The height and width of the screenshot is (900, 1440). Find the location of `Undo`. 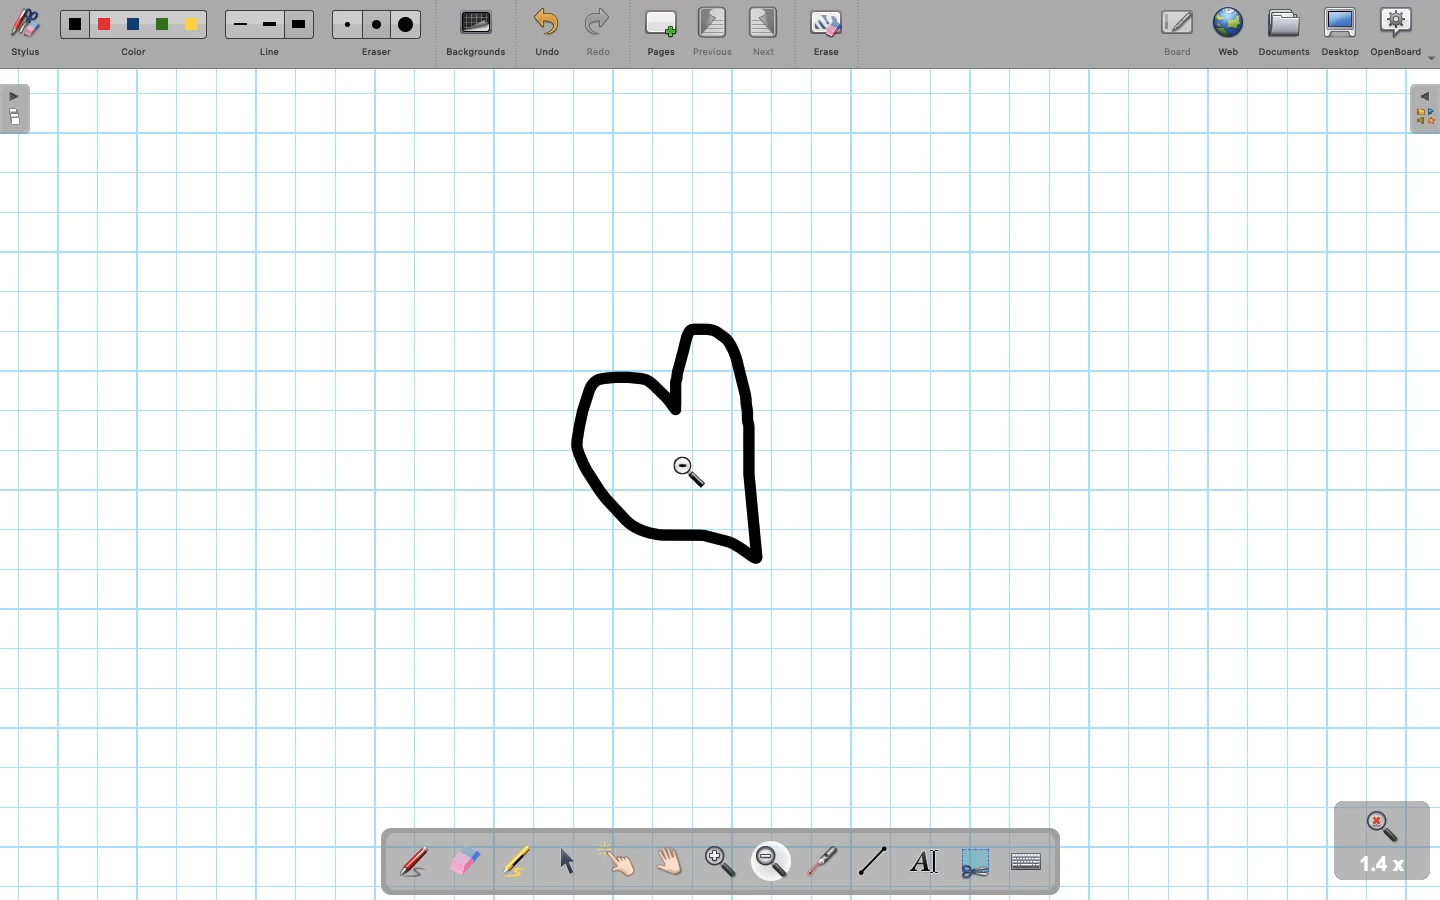

Undo is located at coordinates (547, 34).